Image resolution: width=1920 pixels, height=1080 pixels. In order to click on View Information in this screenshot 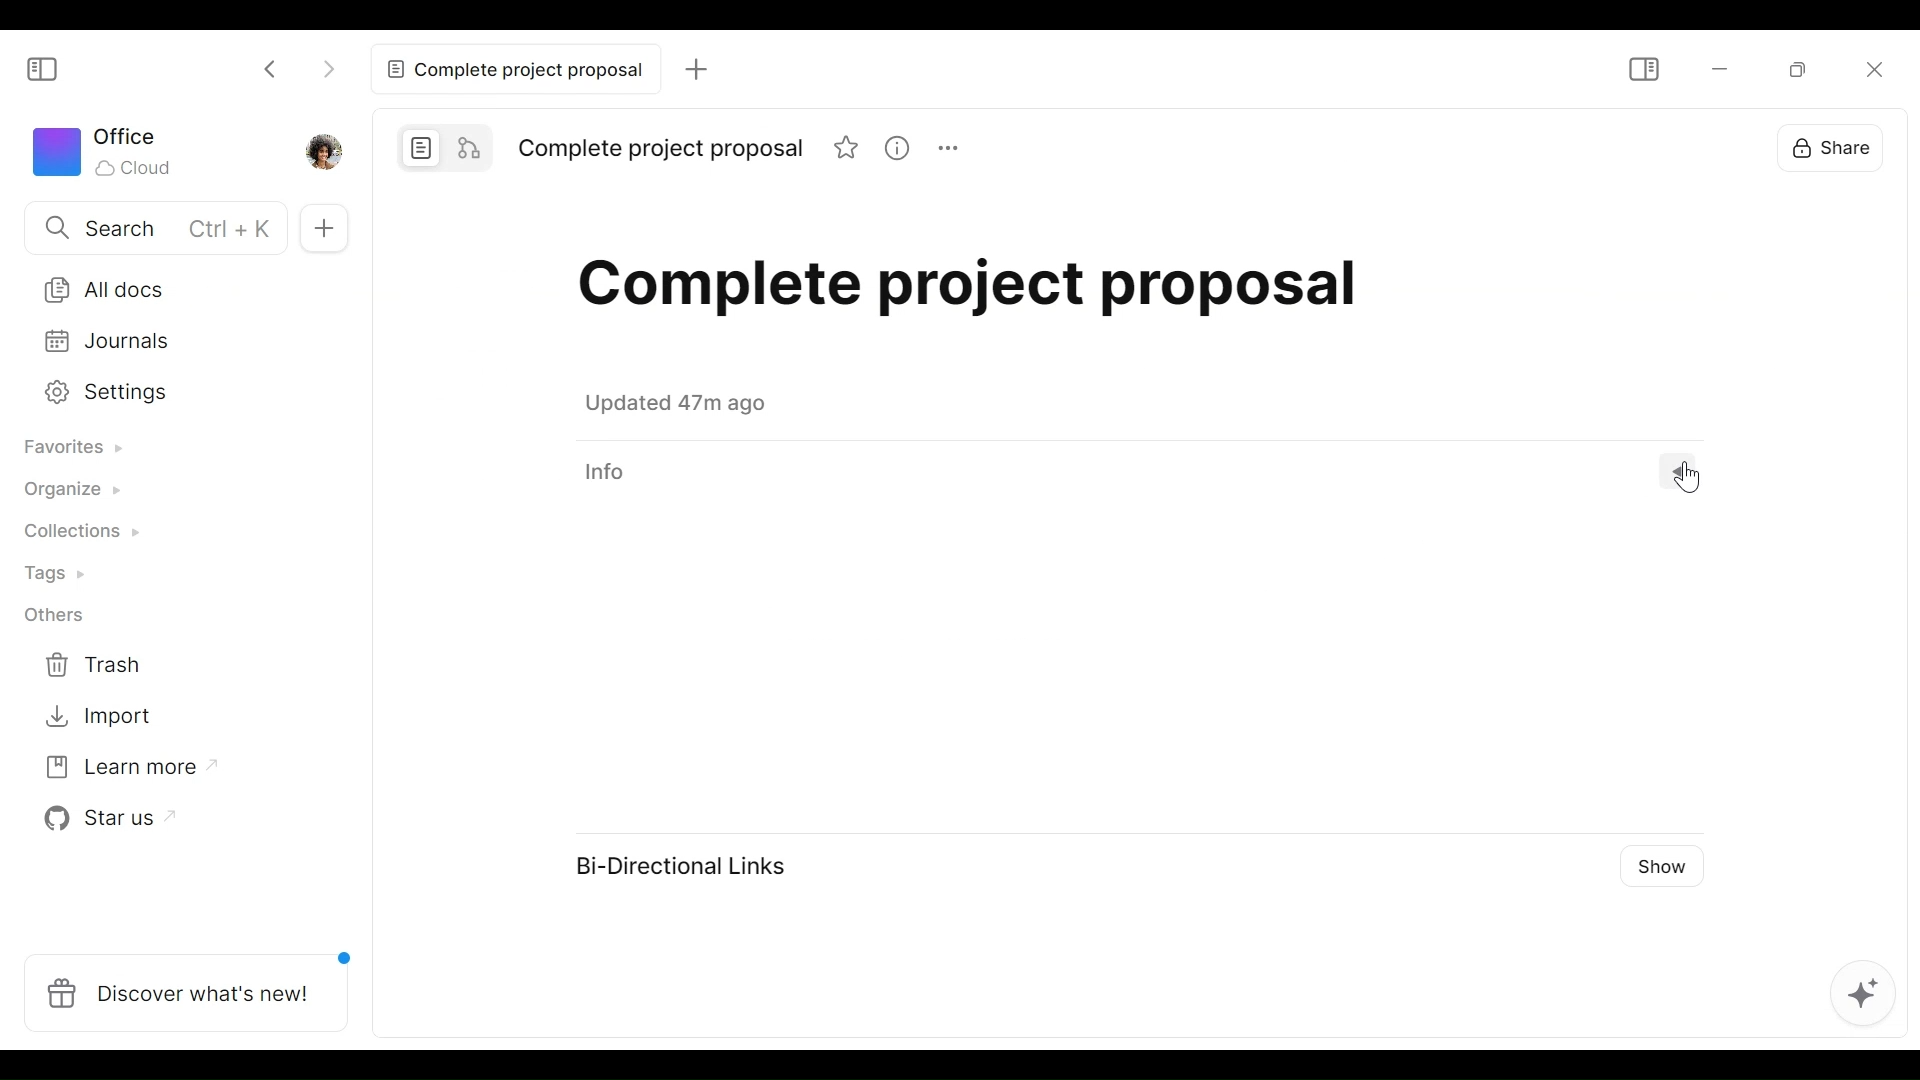, I will do `click(1138, 474)`.